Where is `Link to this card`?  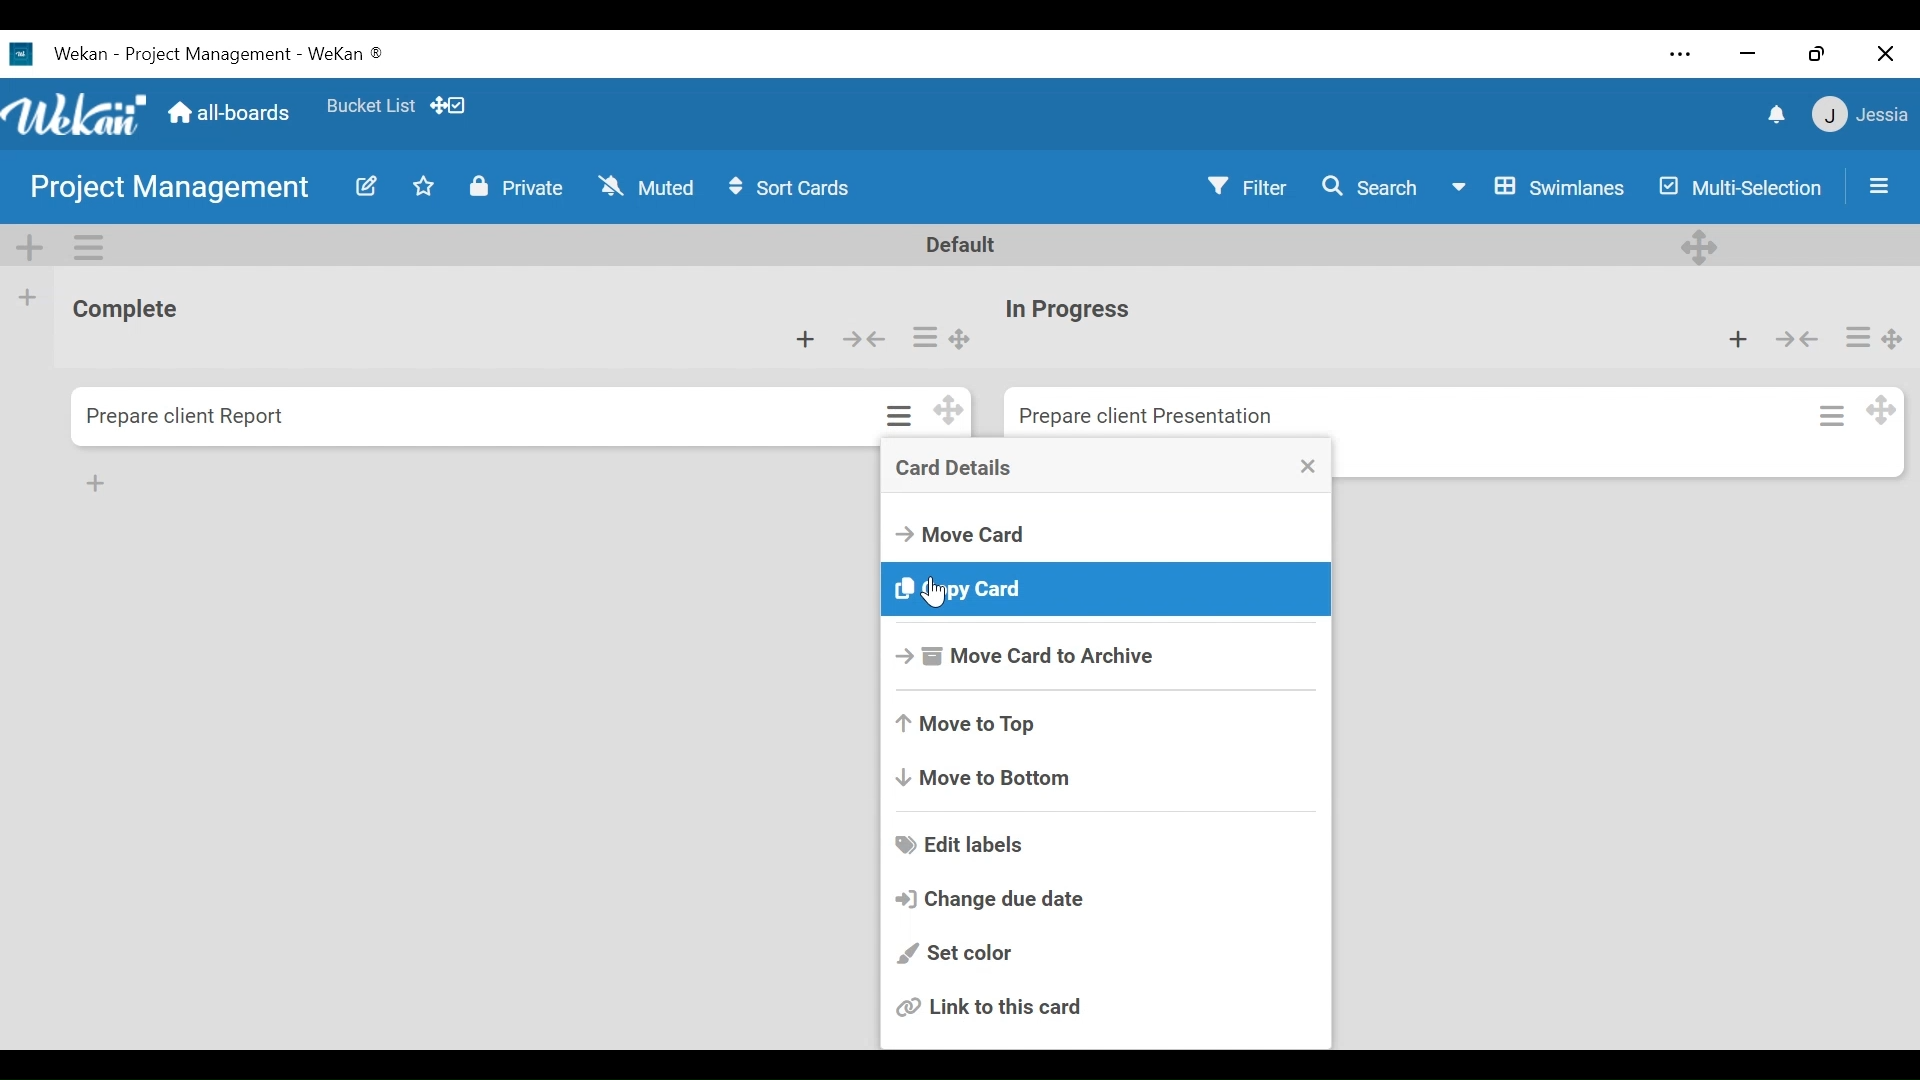 Link to this card is located at coordinates (999, 1007).